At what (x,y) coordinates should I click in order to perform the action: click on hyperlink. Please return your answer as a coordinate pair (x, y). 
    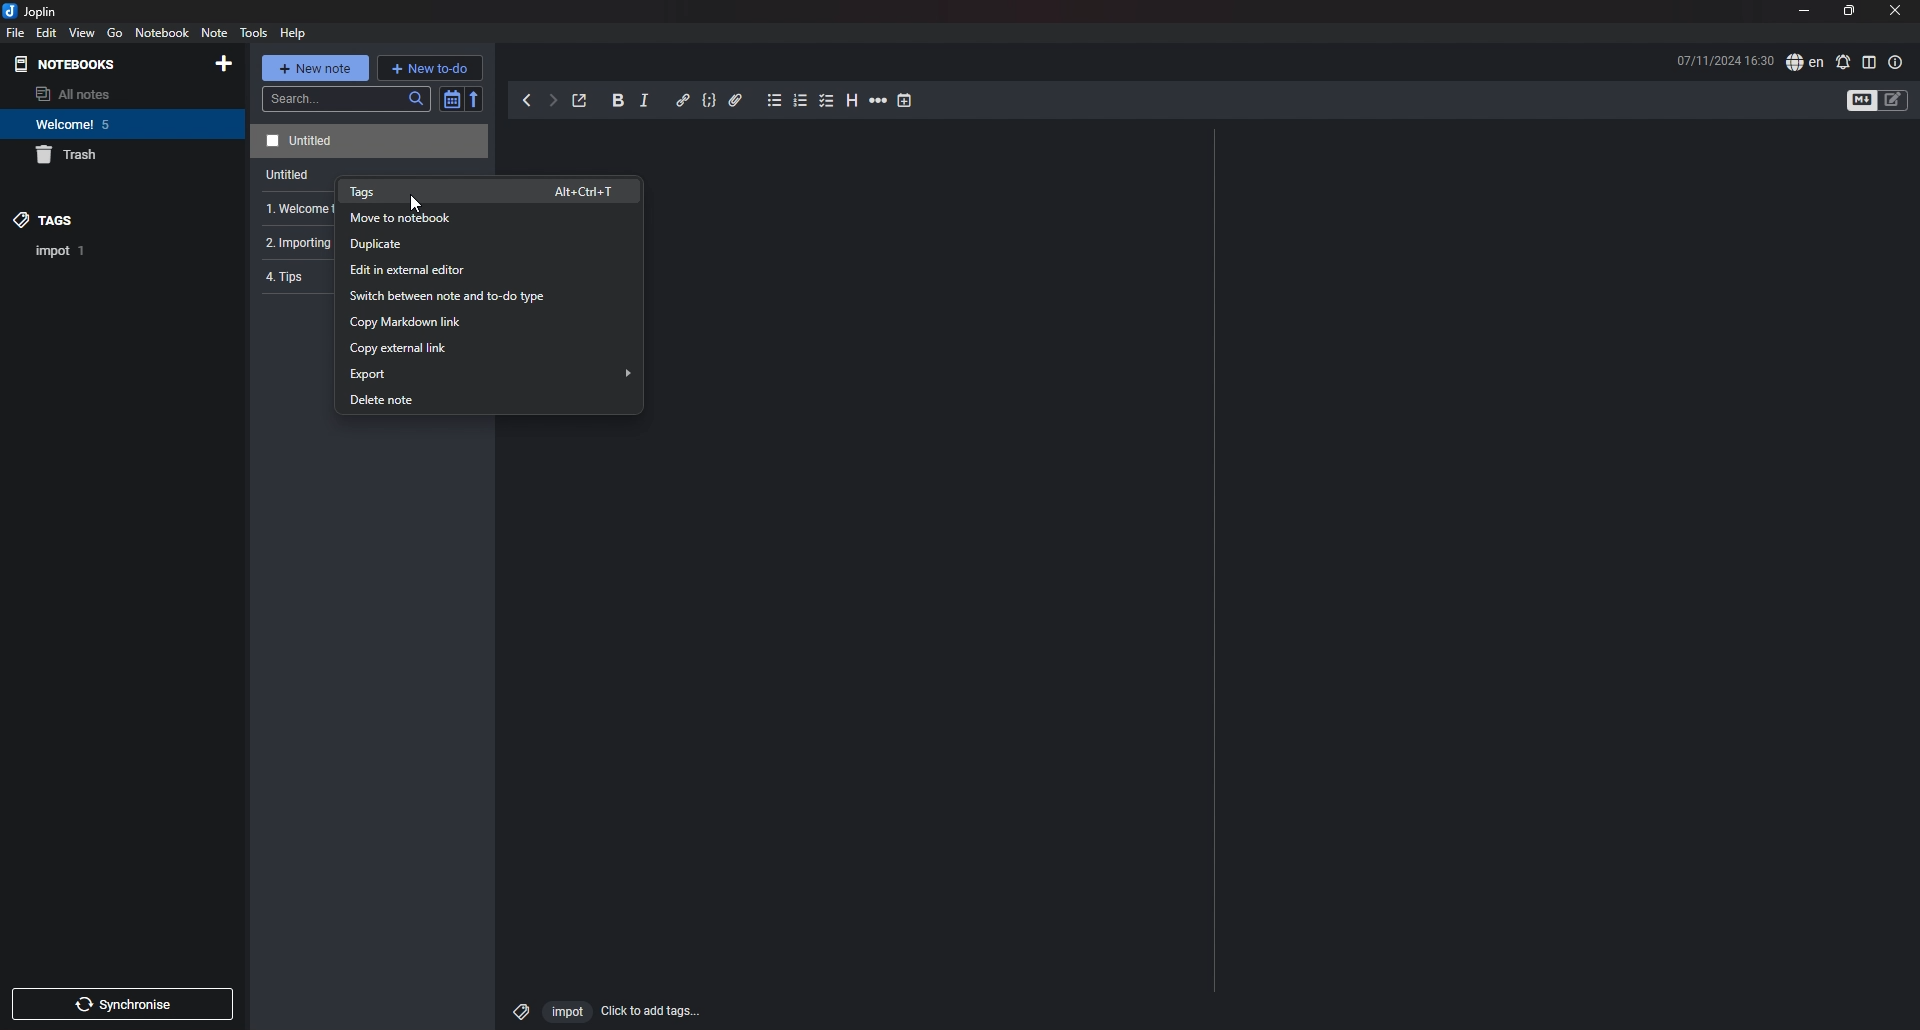
    Looking at the image, I should click on (682, 99).